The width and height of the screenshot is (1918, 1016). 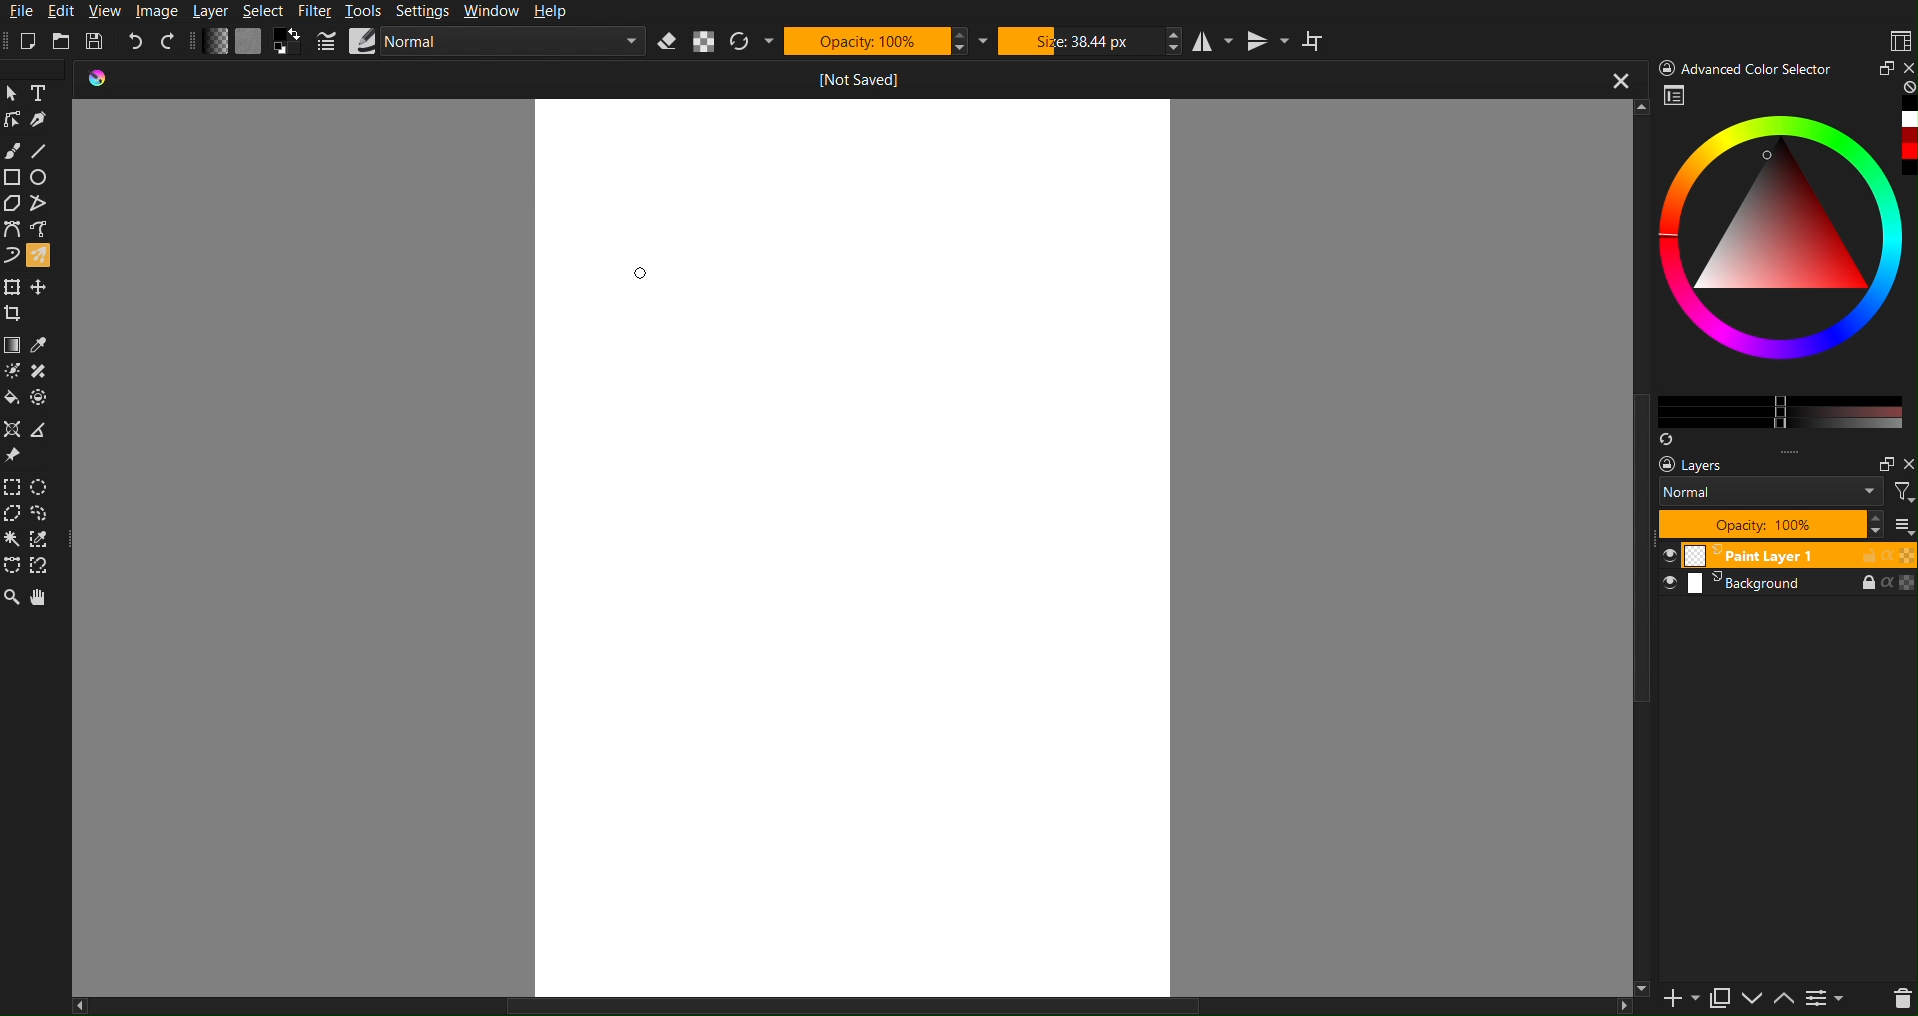 What do you see at coordinates (1090, 40) in the screenshot?
I see `Size` at bounding box center [1090, 40].